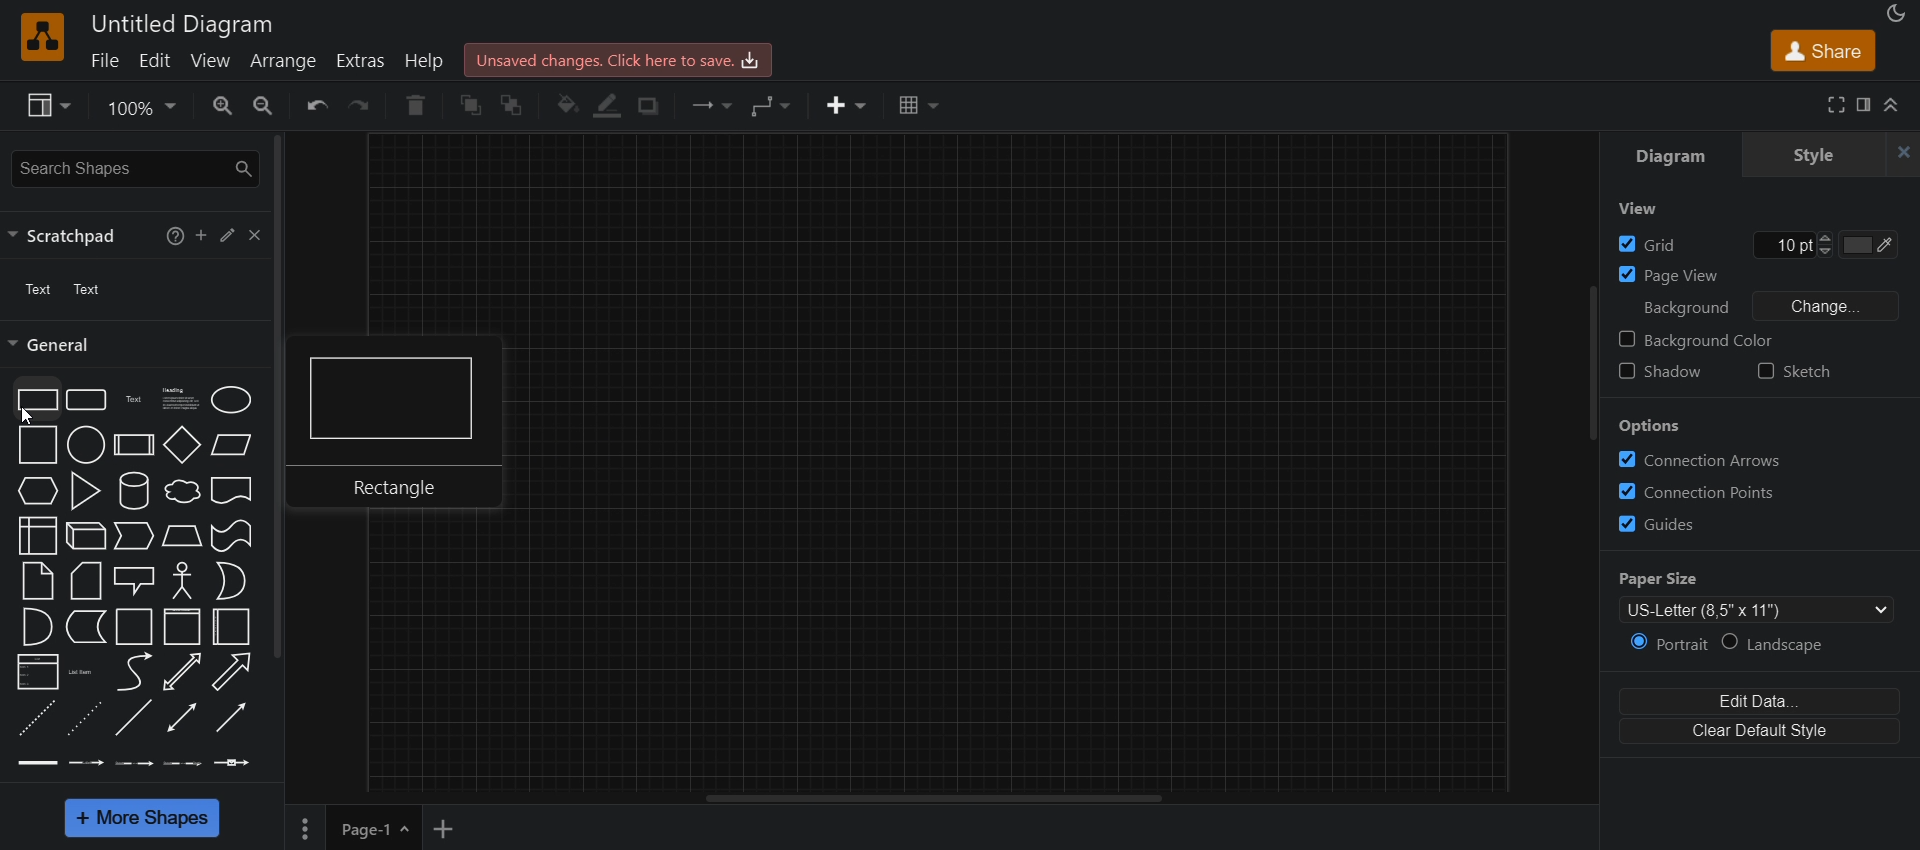  What do you see at coordinates (104, 60) in the screenshot?
I see `file` at bounding box center [104, 60].